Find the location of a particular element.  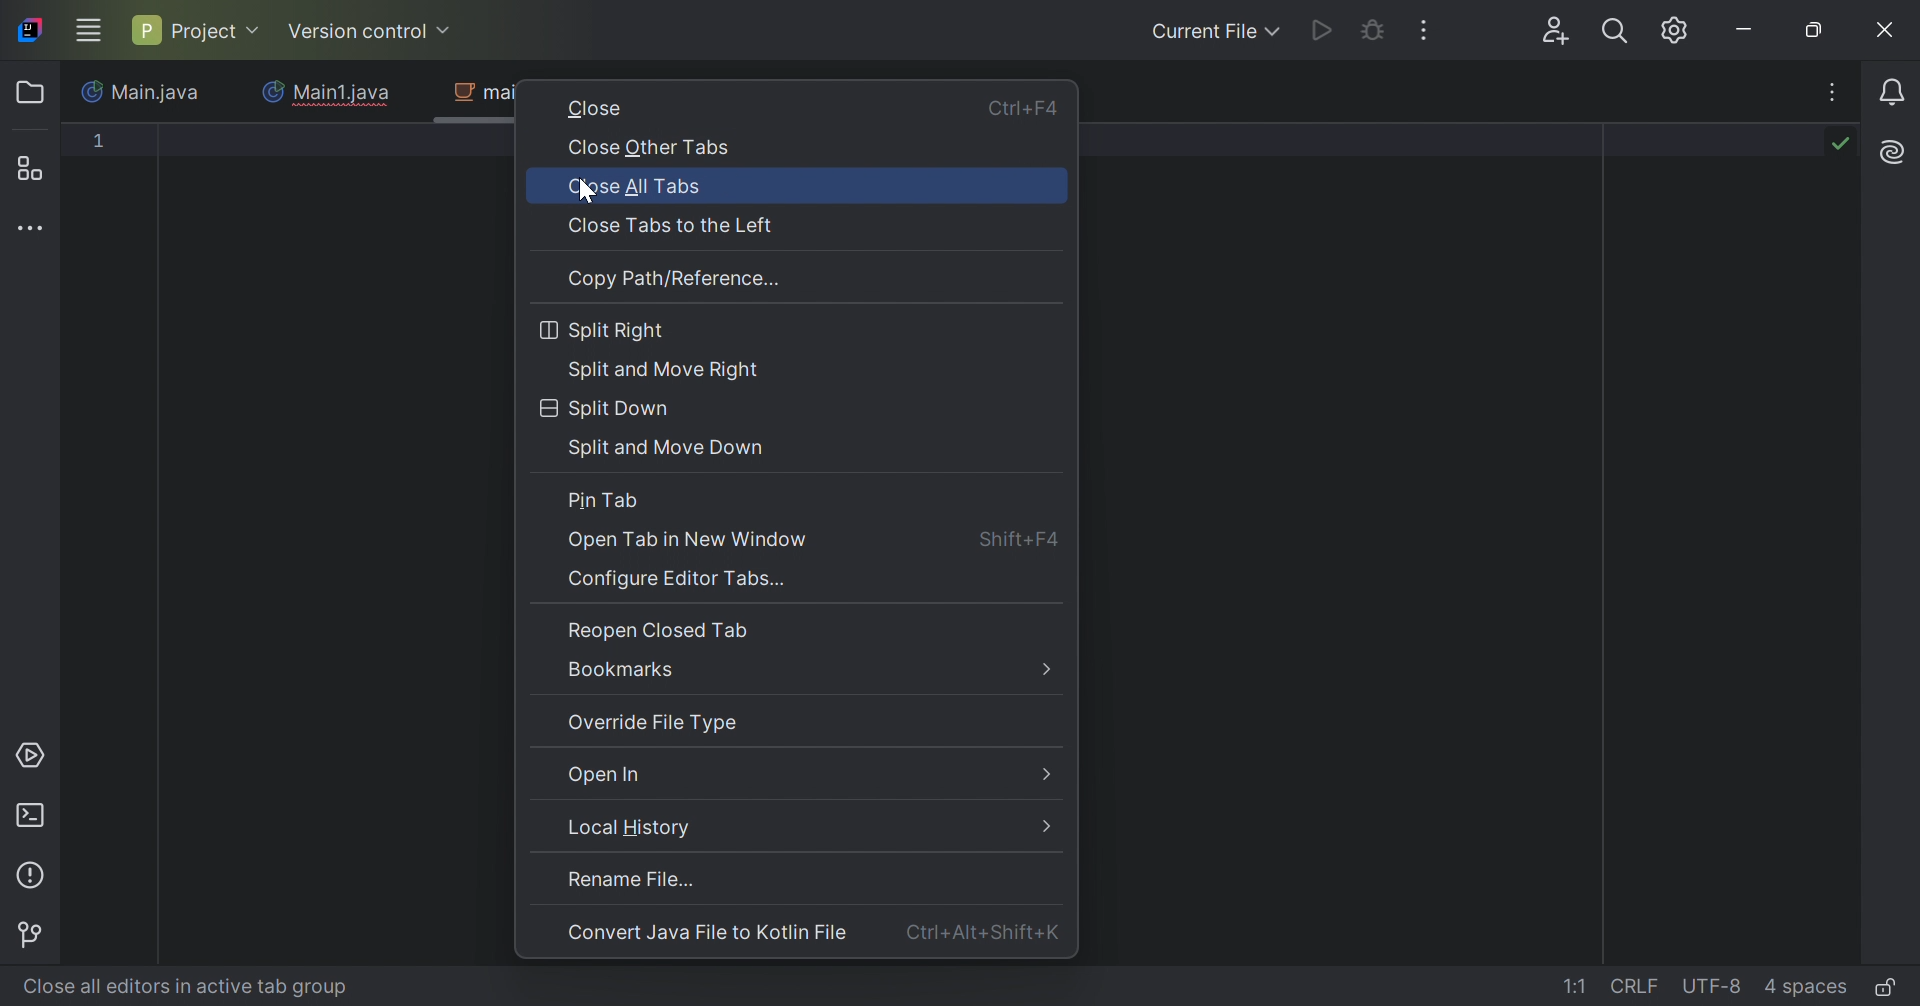

Main Menu is located at coordinates (88, 30).